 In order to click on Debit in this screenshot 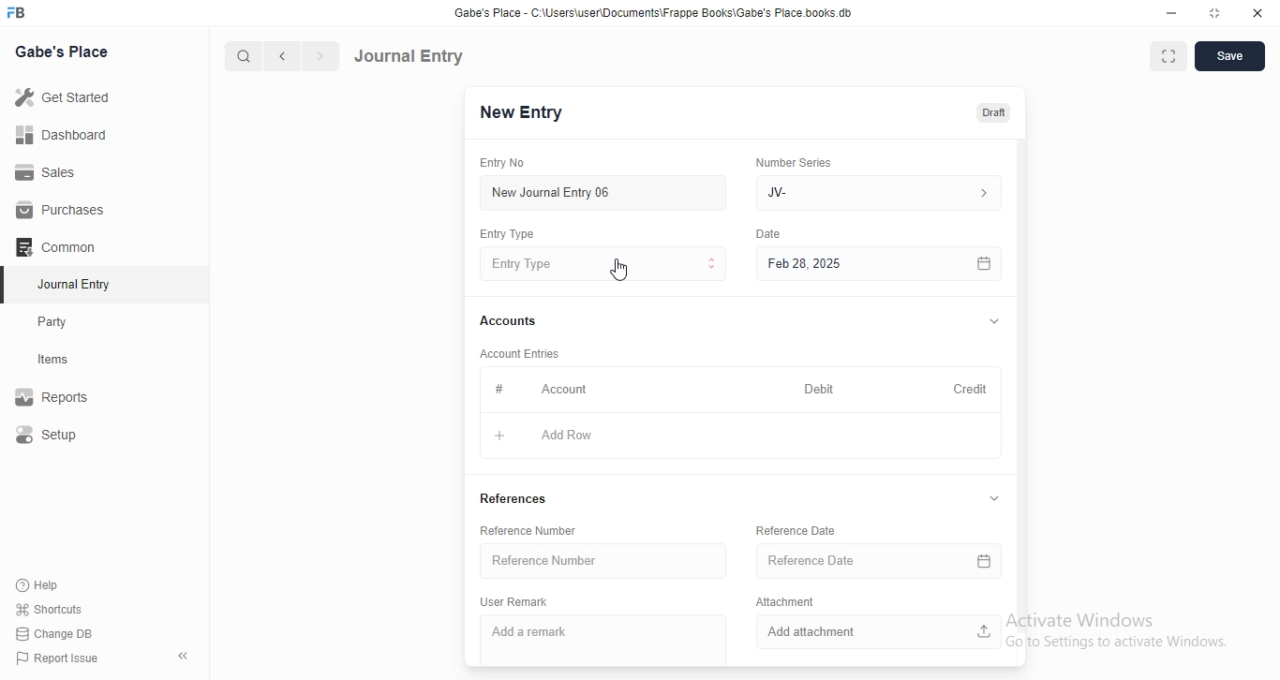, I will do `click(820, 388)`.